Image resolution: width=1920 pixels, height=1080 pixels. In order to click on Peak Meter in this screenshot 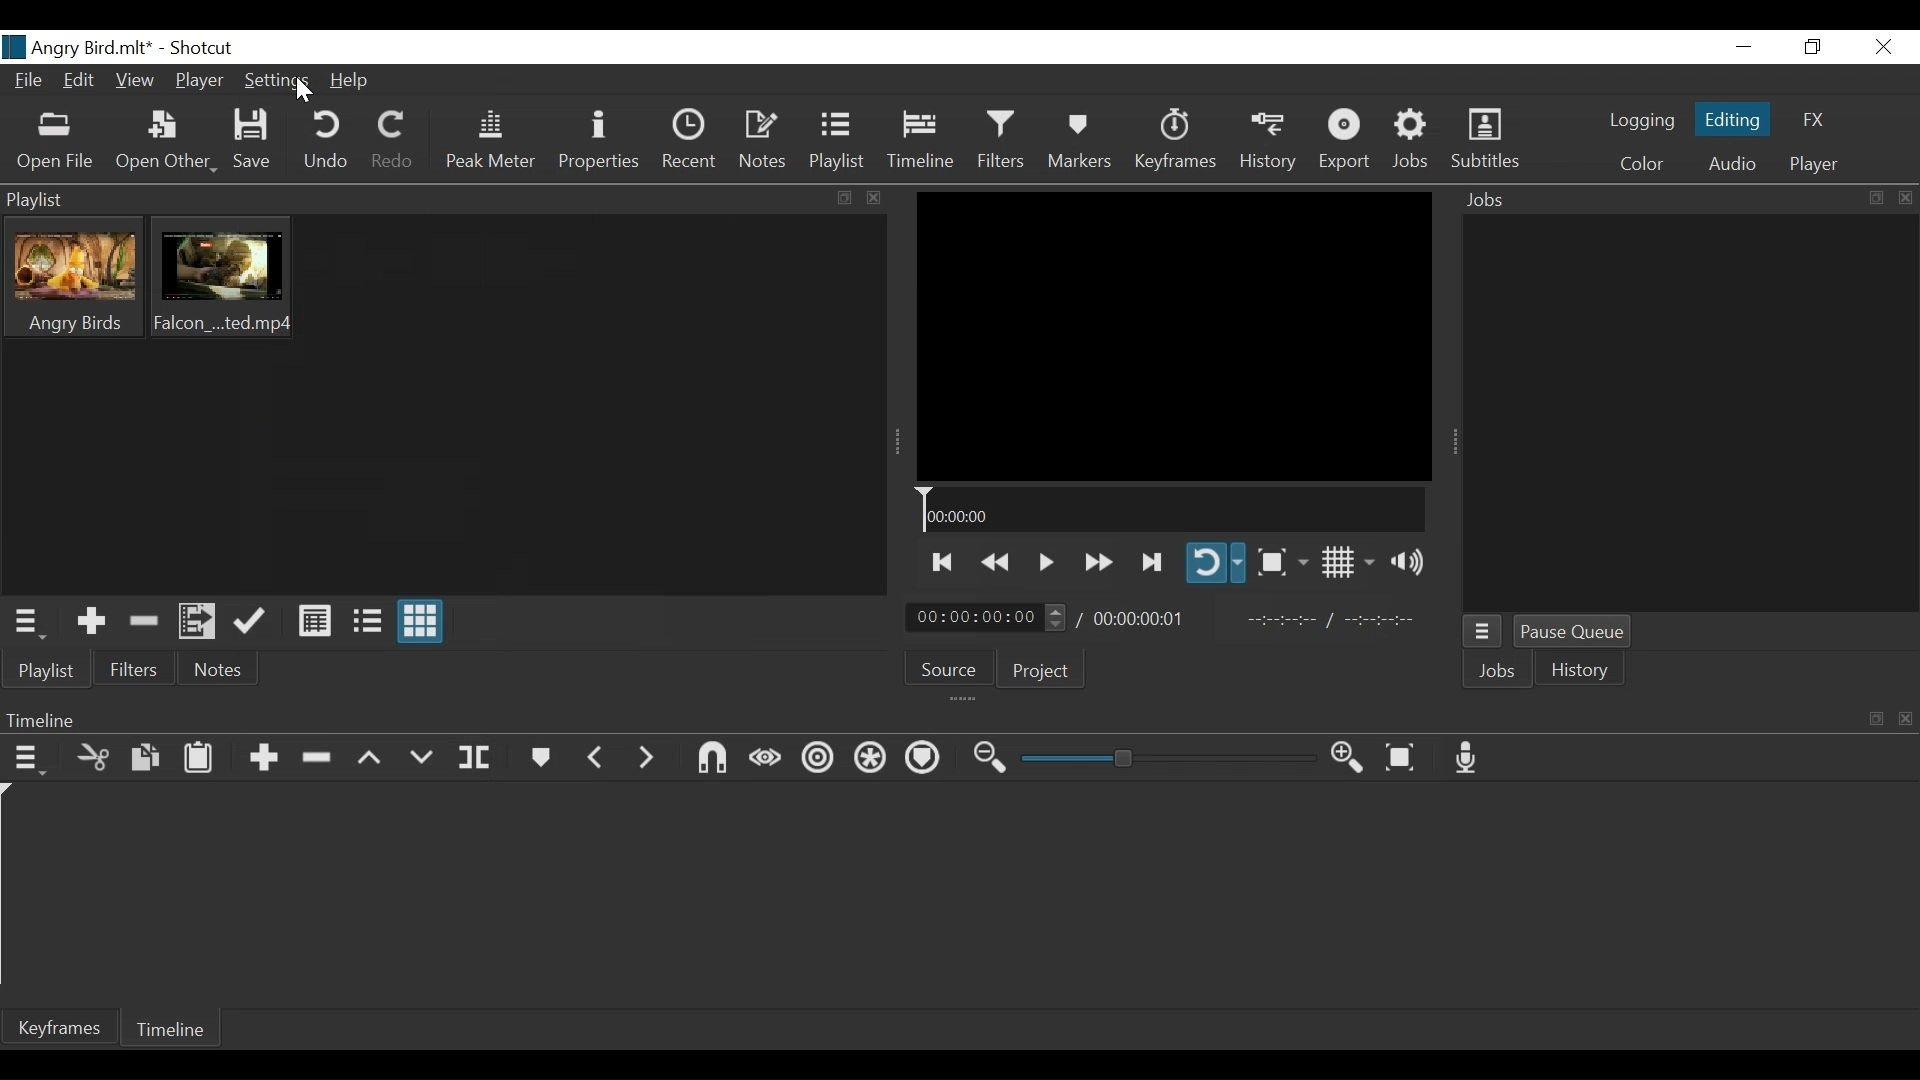, I will do `click(487, 143)`.